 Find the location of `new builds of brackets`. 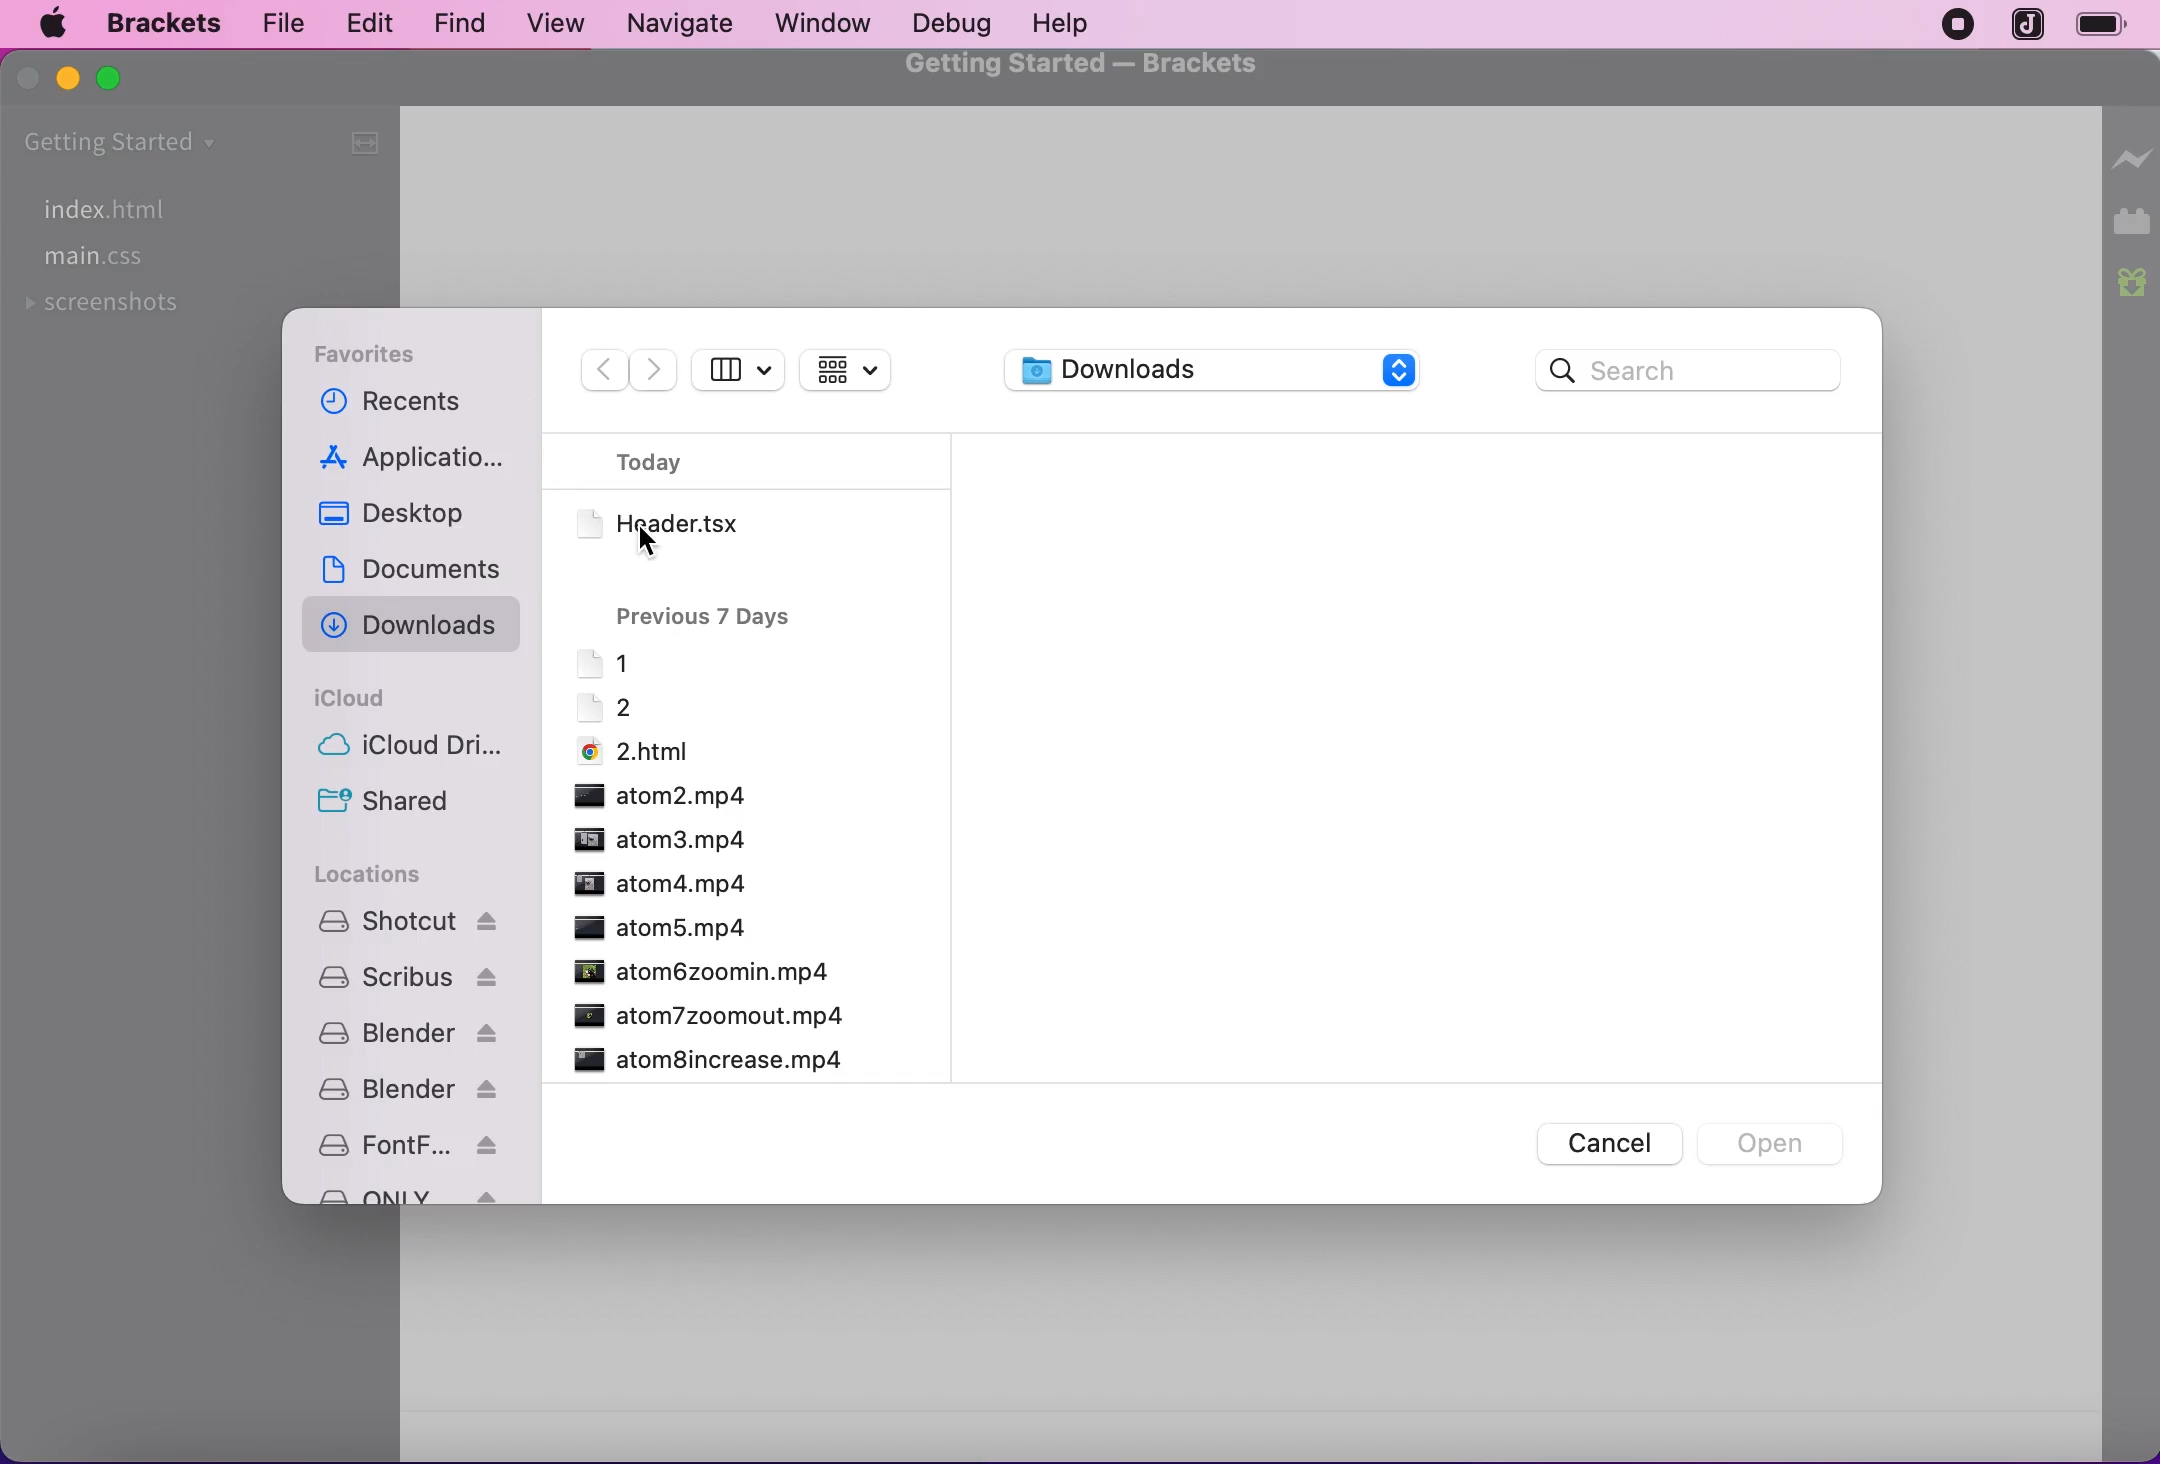

new builds of brackets is located at coordinates (2134, 284).